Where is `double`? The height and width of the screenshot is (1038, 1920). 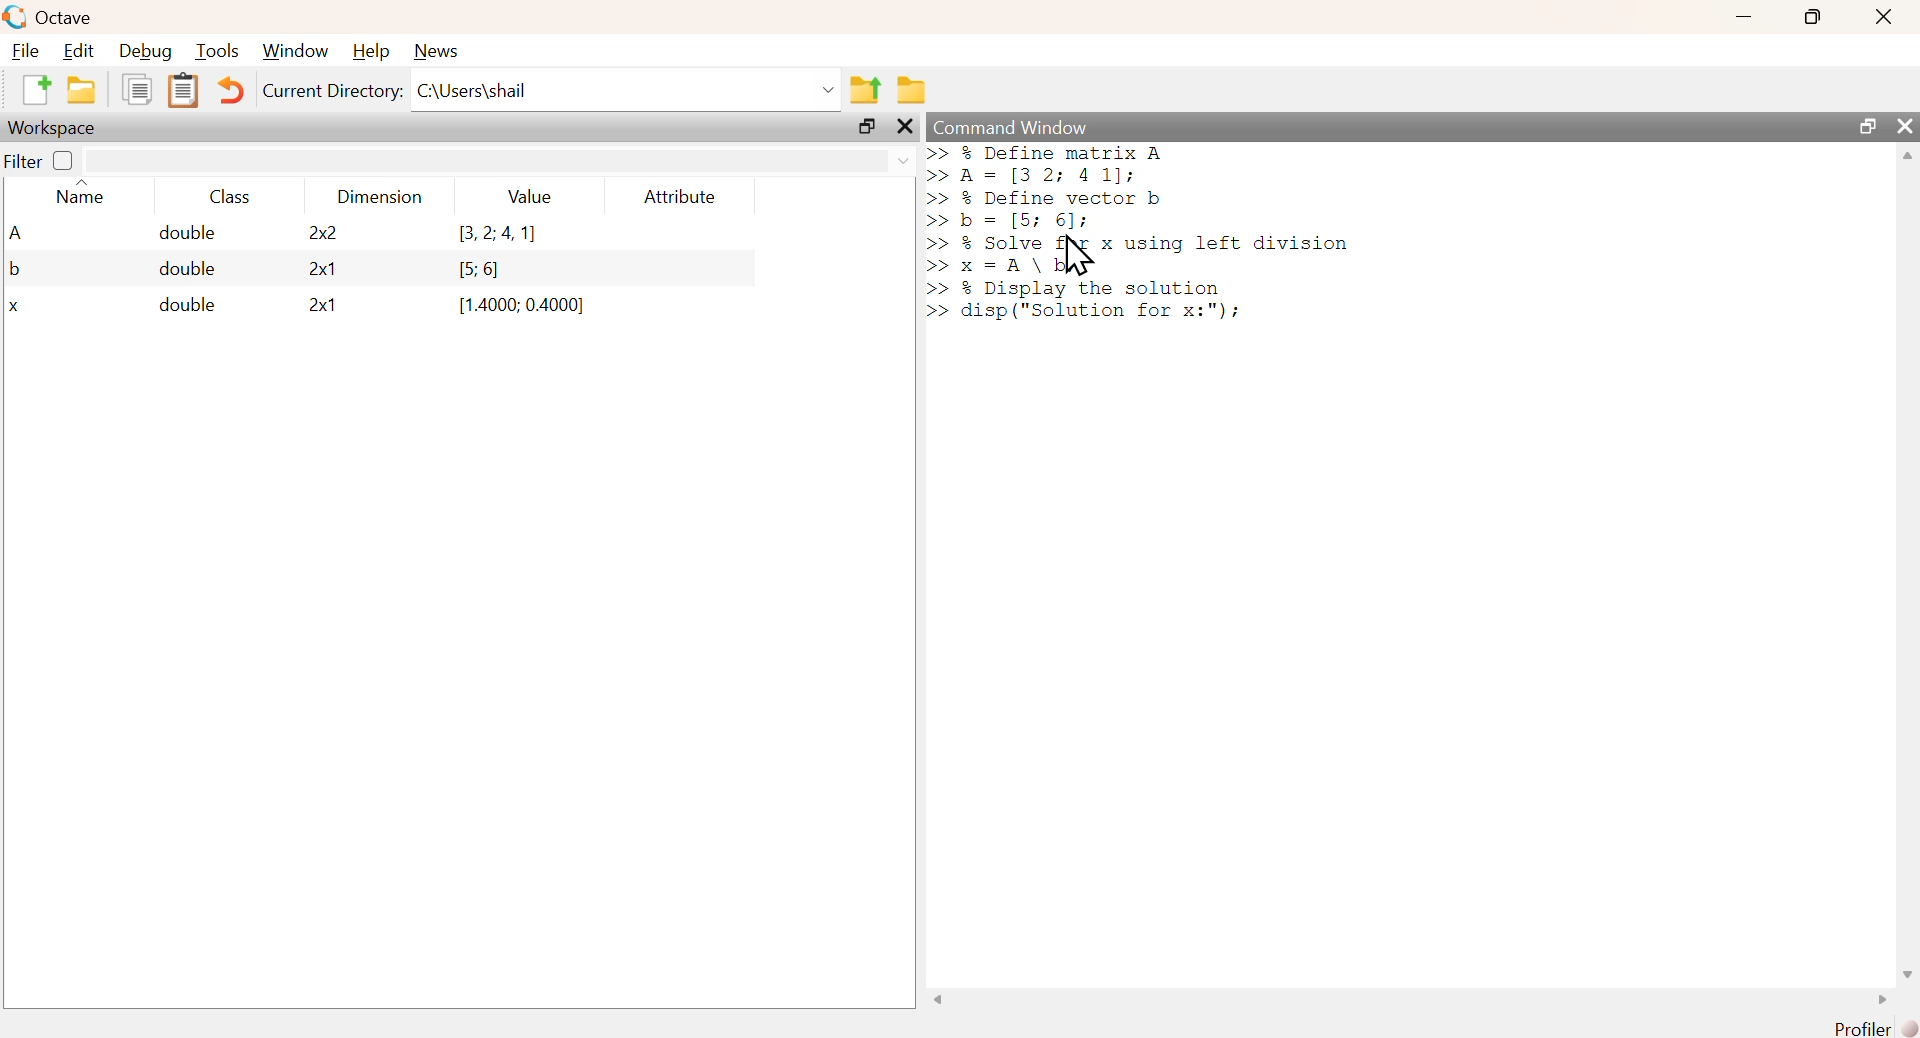
double is located at coordinates (179, 269).